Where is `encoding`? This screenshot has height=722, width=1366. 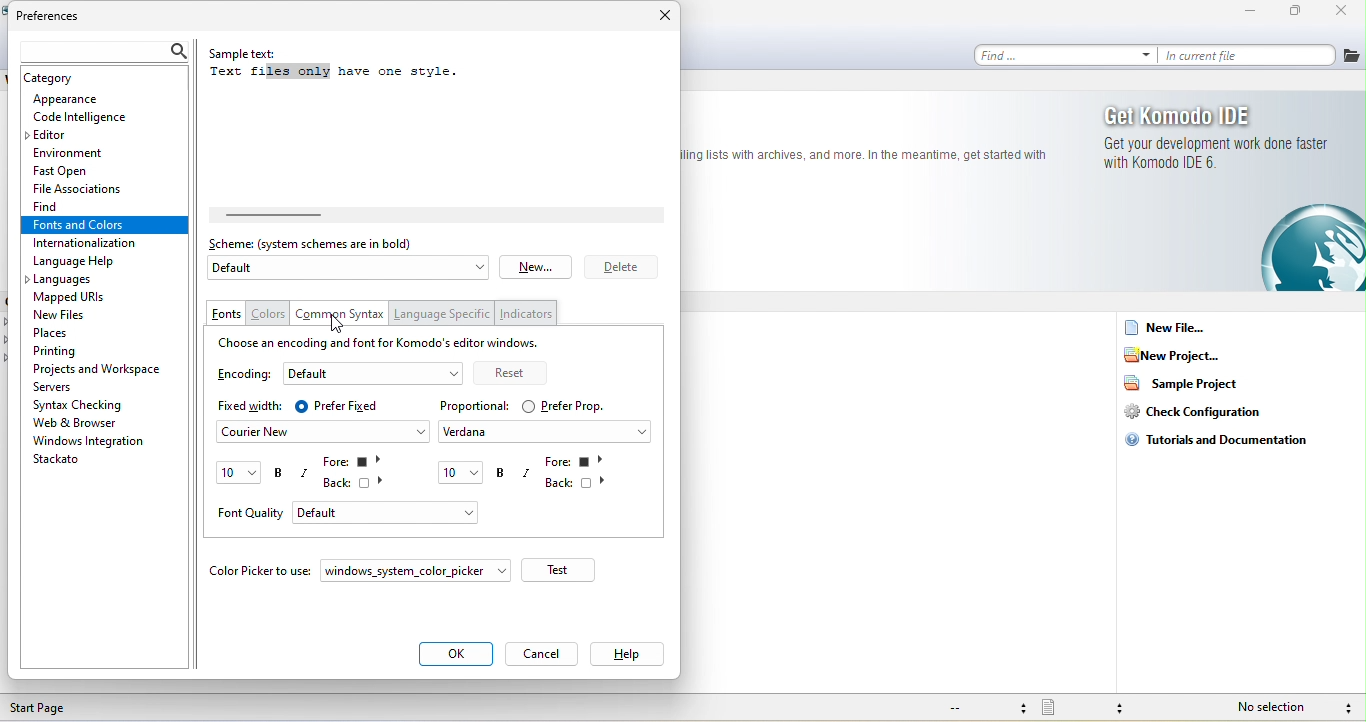
encoding is located at coordinates (242, 372).